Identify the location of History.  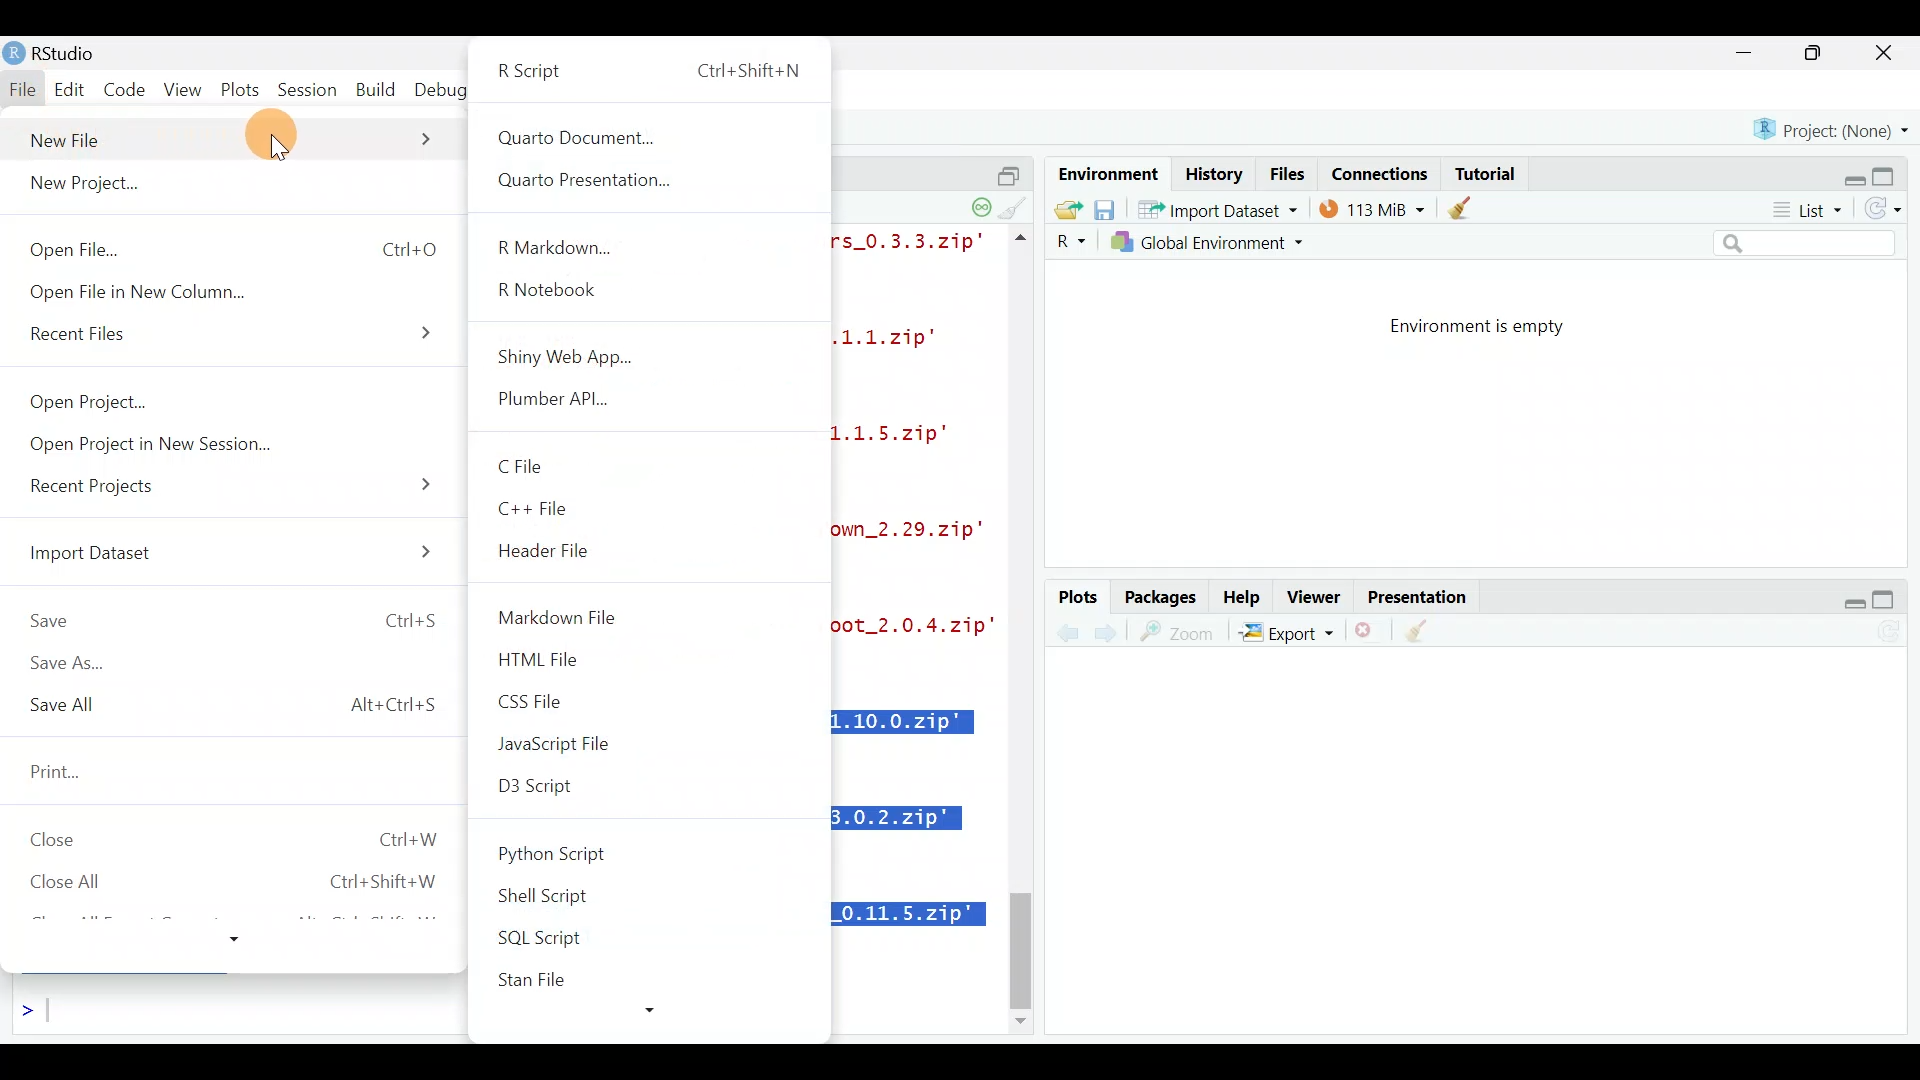
(1214, 173).